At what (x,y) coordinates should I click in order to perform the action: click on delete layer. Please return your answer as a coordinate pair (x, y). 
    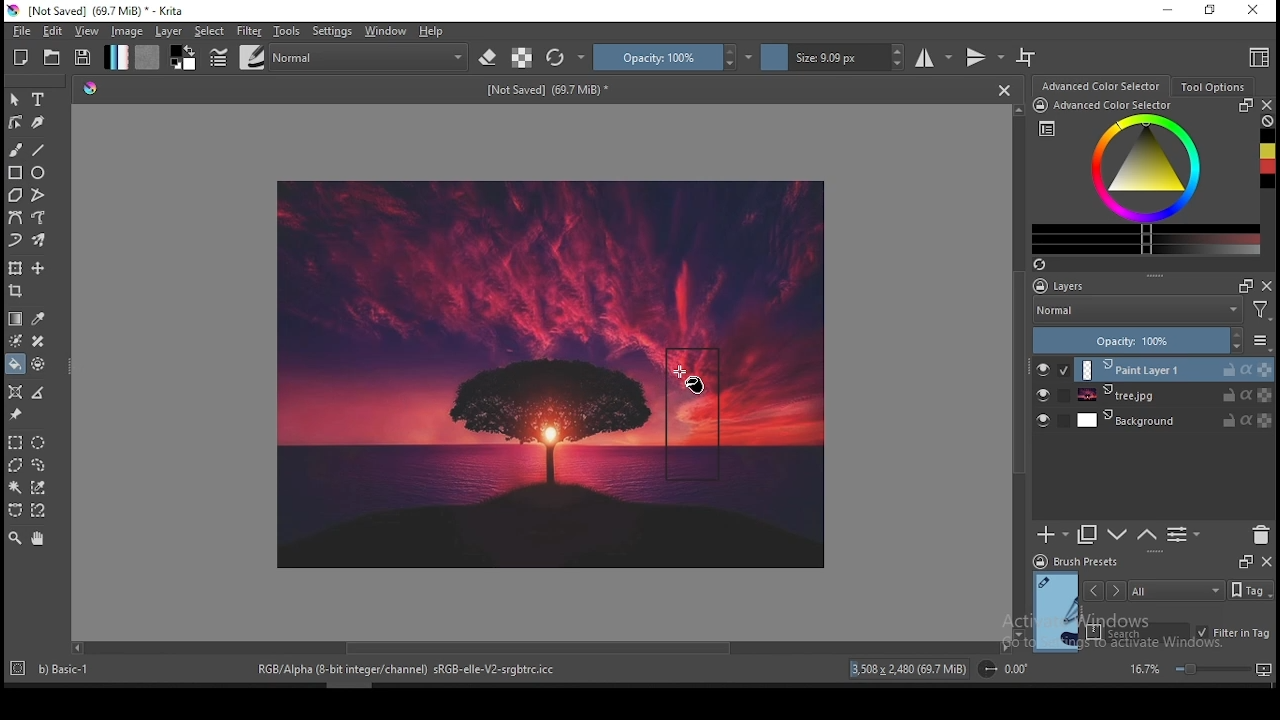
    Looking at the image, I should click on (1262, 535).